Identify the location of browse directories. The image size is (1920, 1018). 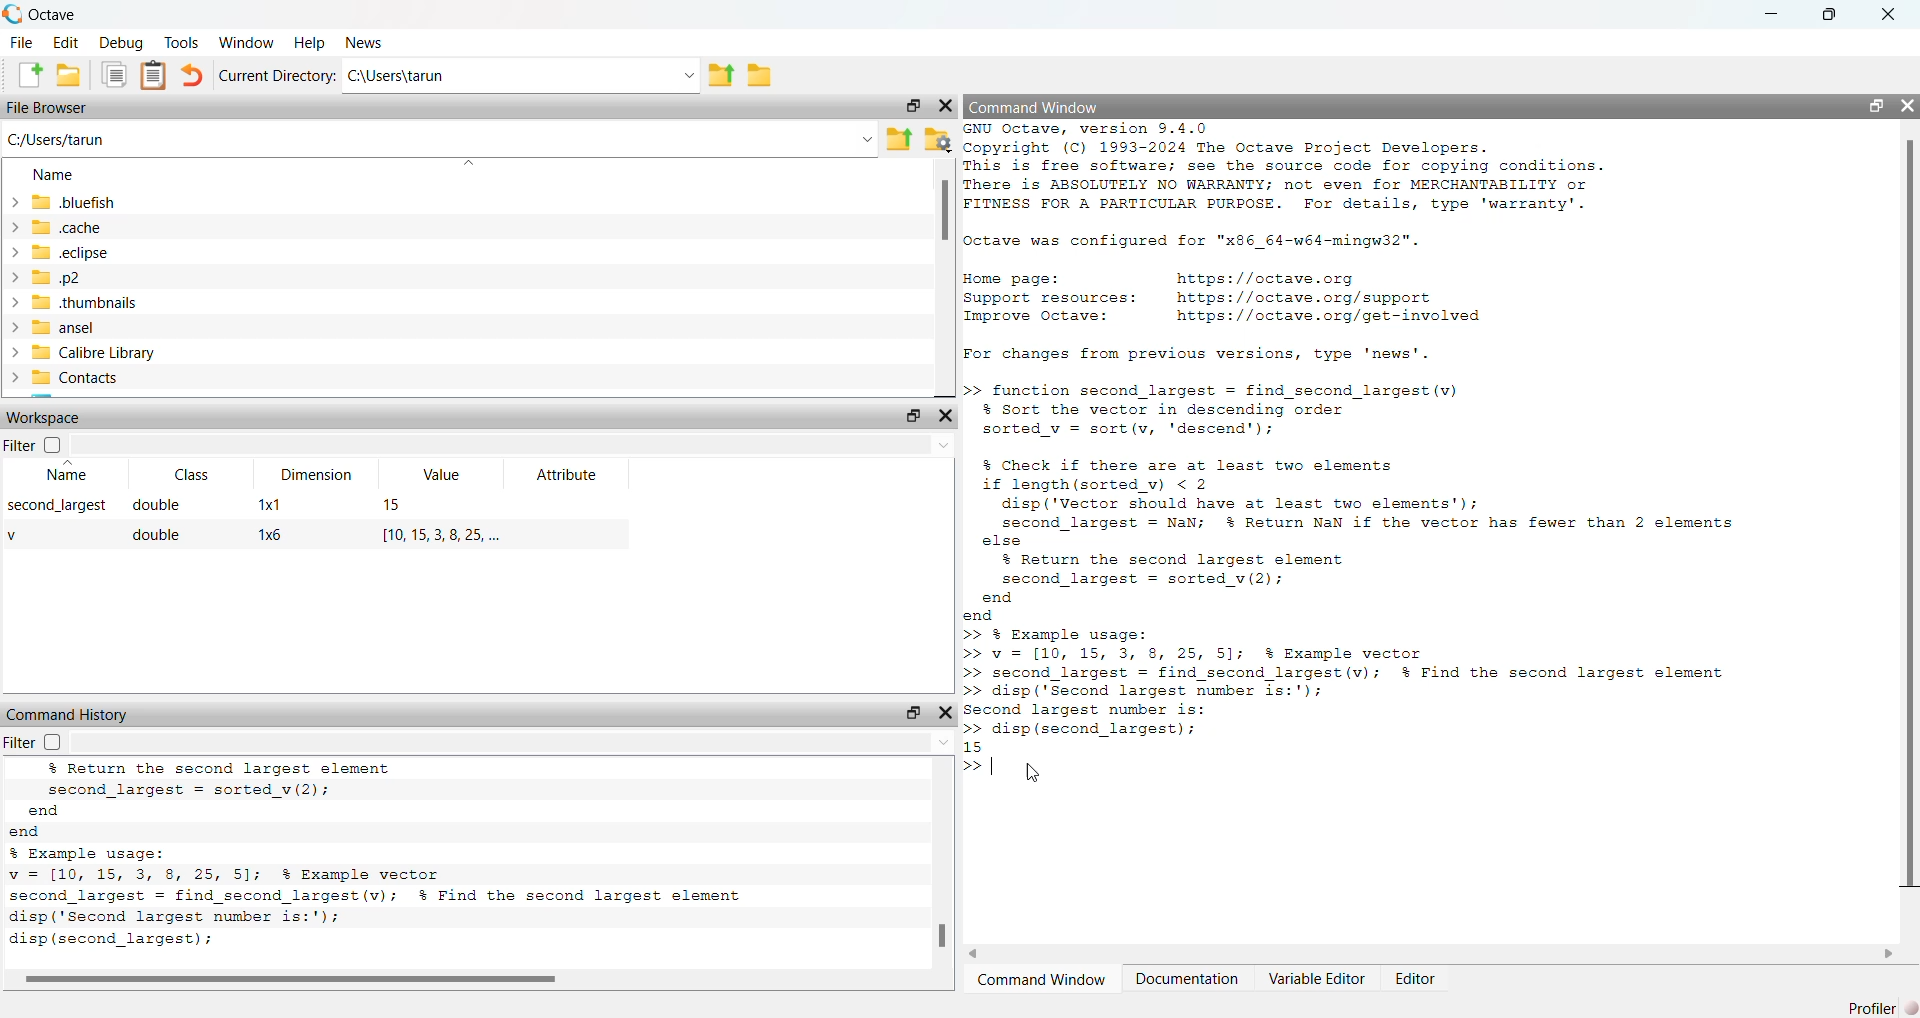
(769, 74).